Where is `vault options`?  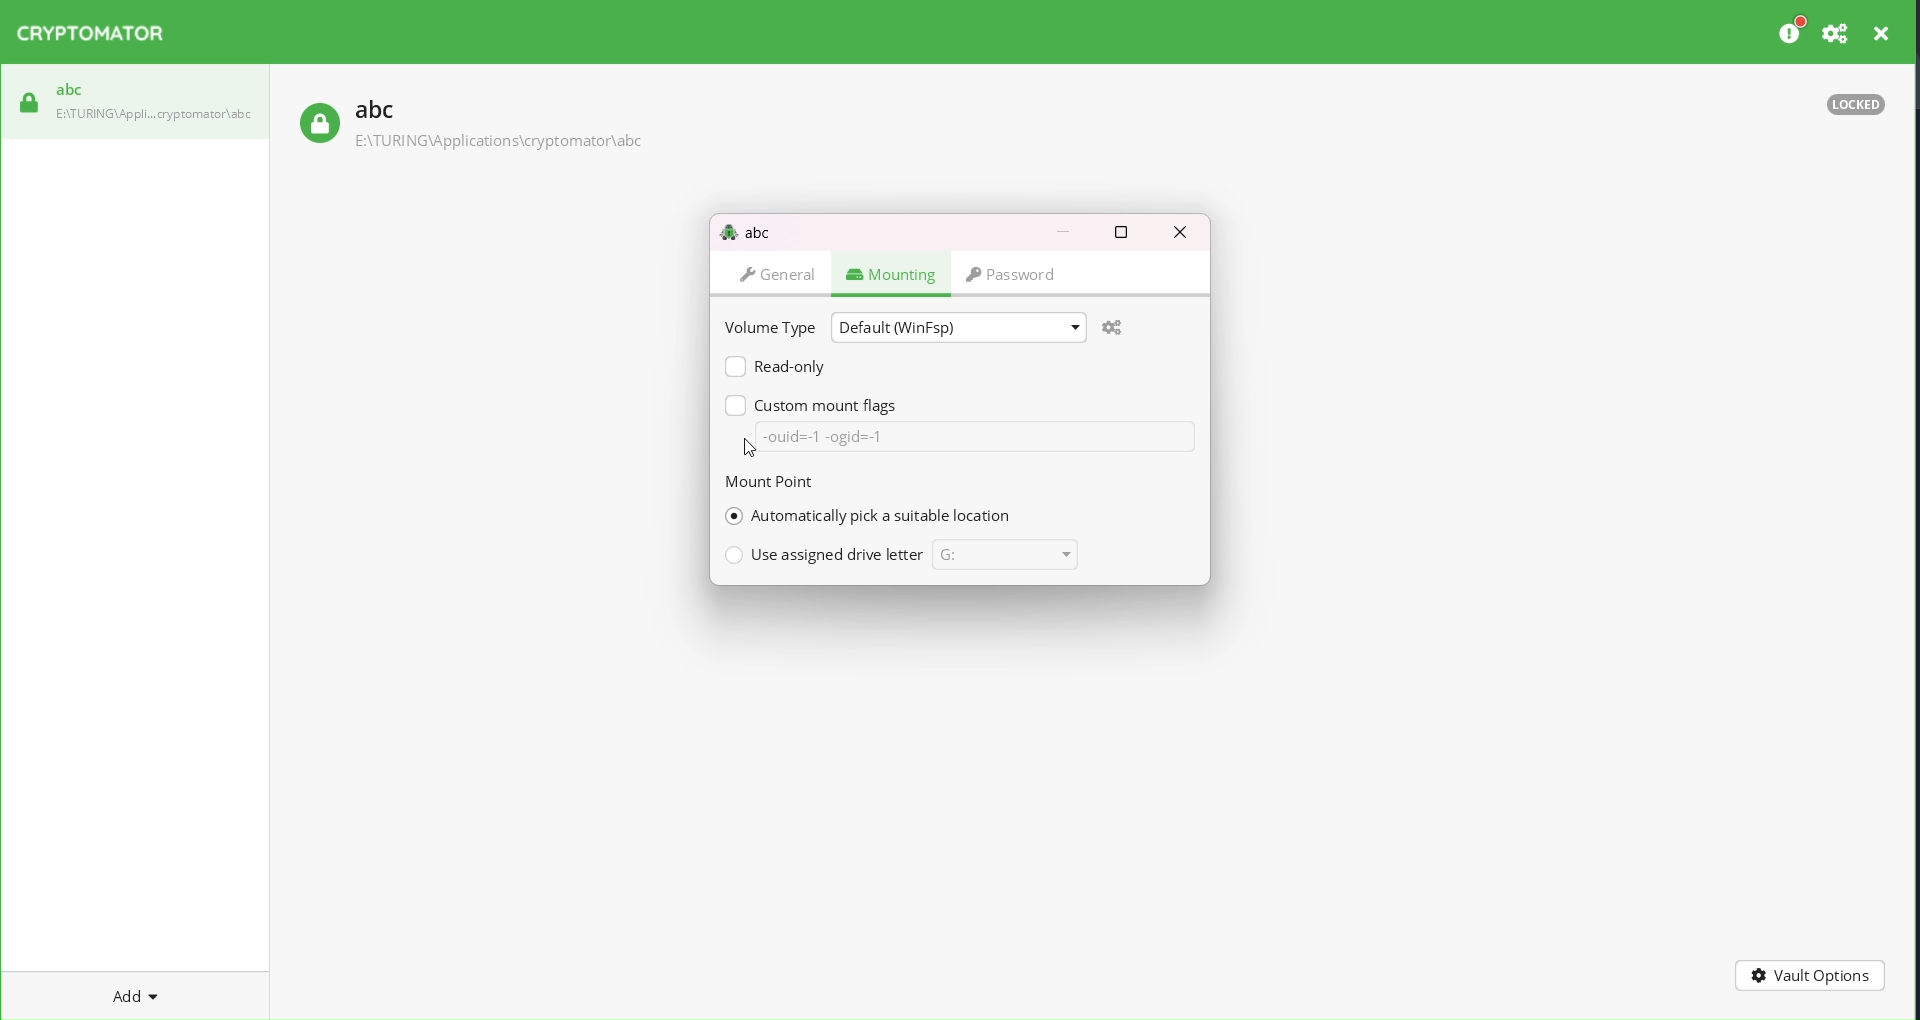
vault options is located at coordinates (1808, 973).